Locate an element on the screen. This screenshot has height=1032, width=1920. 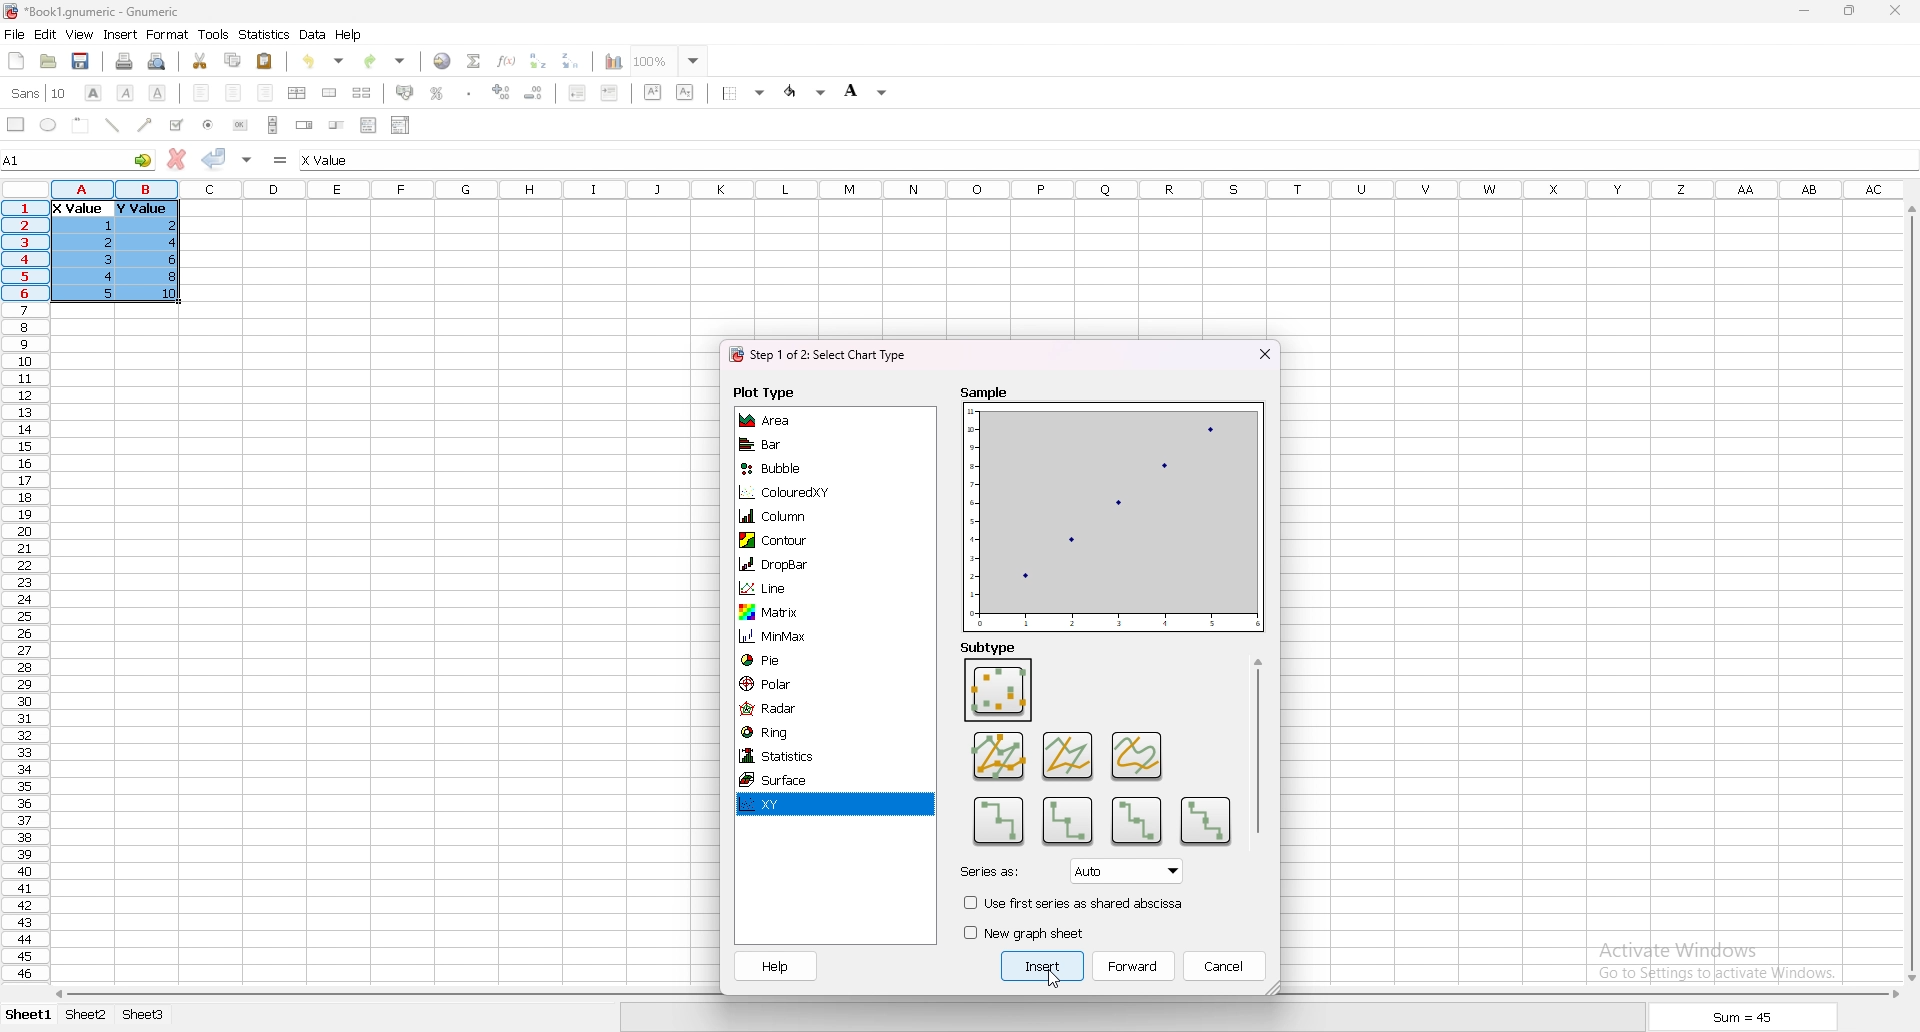
tickbox is located at coordinates (175, 125).